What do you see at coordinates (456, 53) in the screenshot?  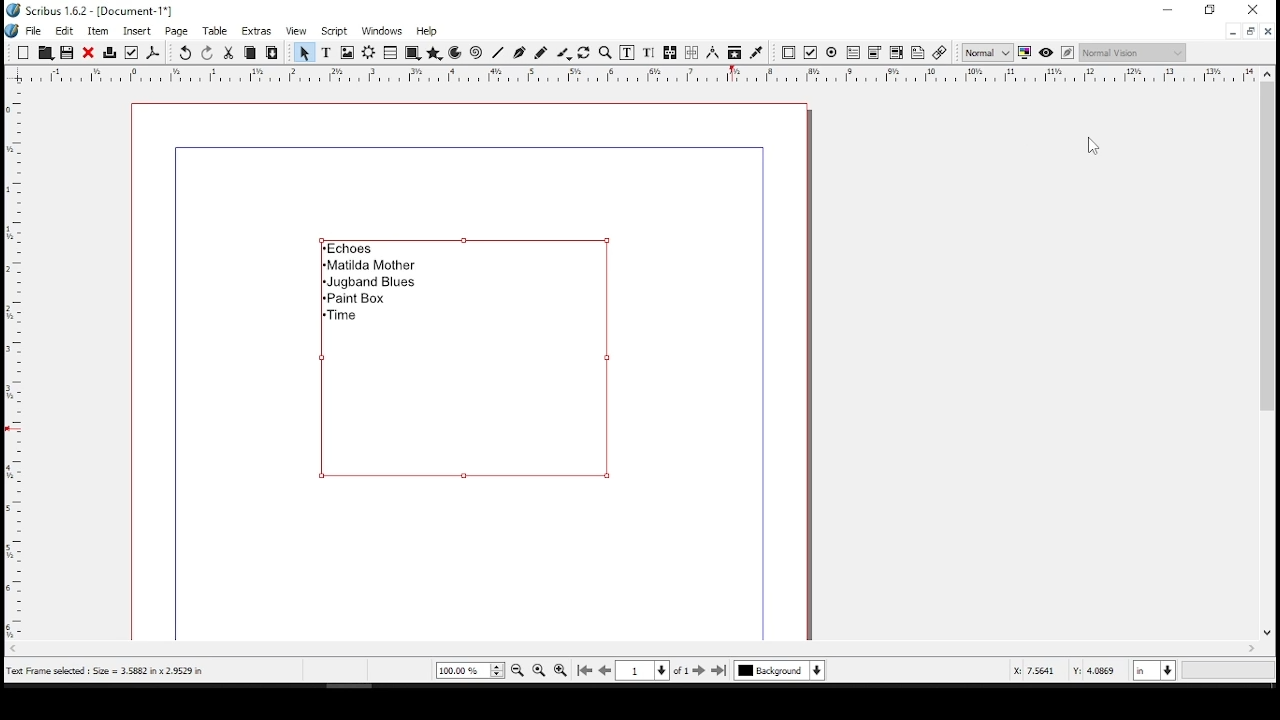 I see `arc` at bounding box center [456, 53].